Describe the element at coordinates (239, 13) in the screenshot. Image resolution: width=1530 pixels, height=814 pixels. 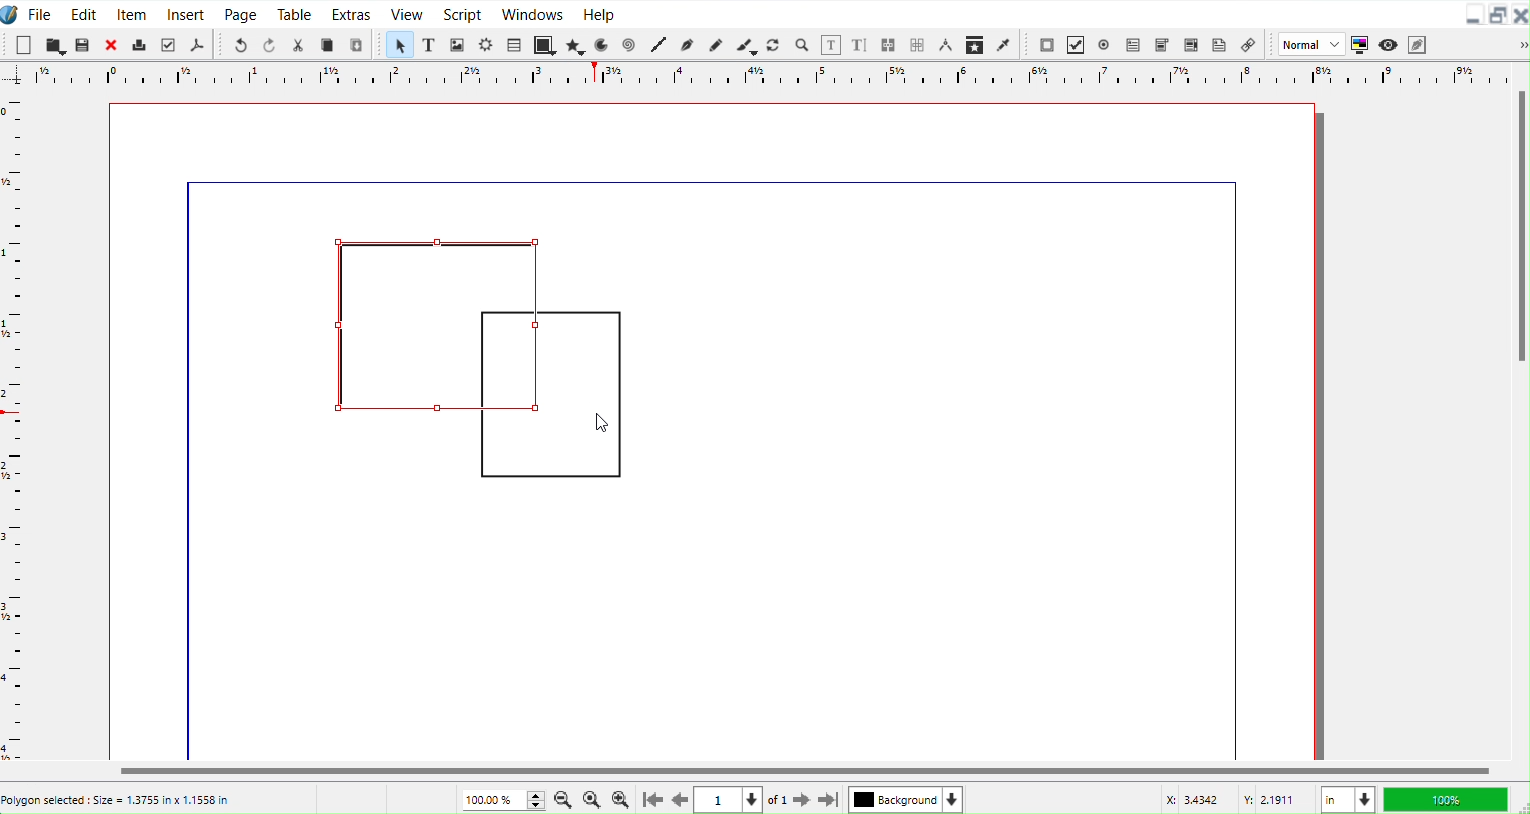
I see `Page` at that location.